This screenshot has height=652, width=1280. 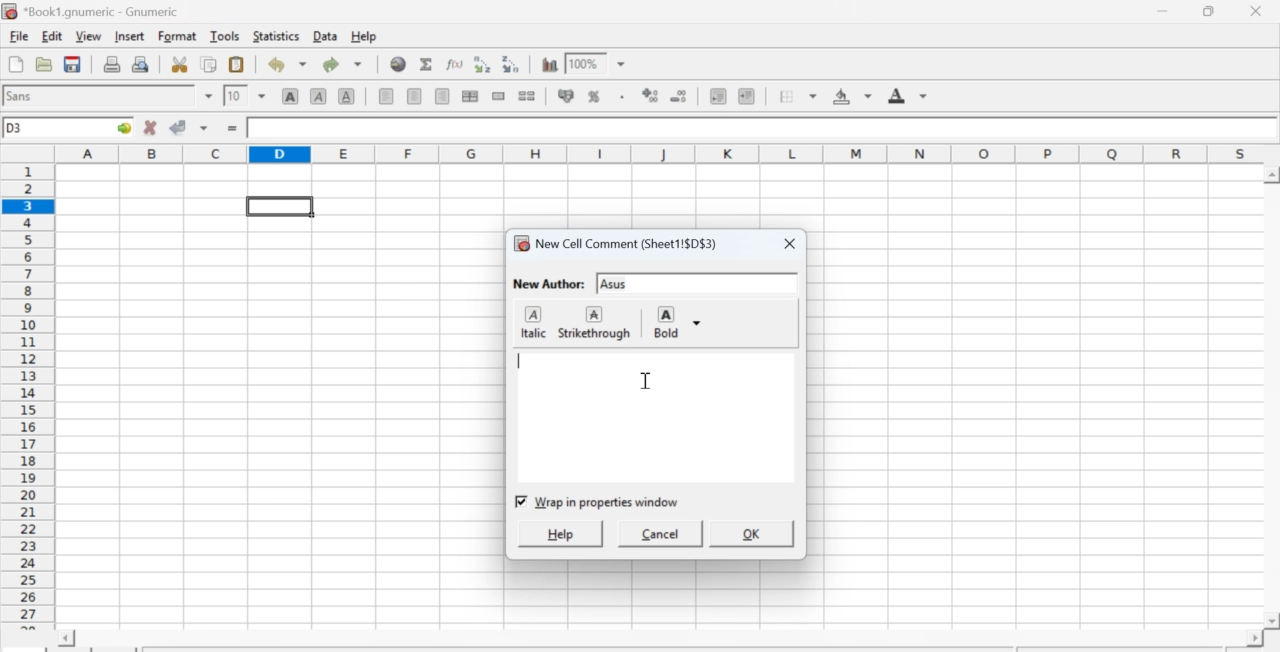 I want to click on down, so click(x=623, y=64).